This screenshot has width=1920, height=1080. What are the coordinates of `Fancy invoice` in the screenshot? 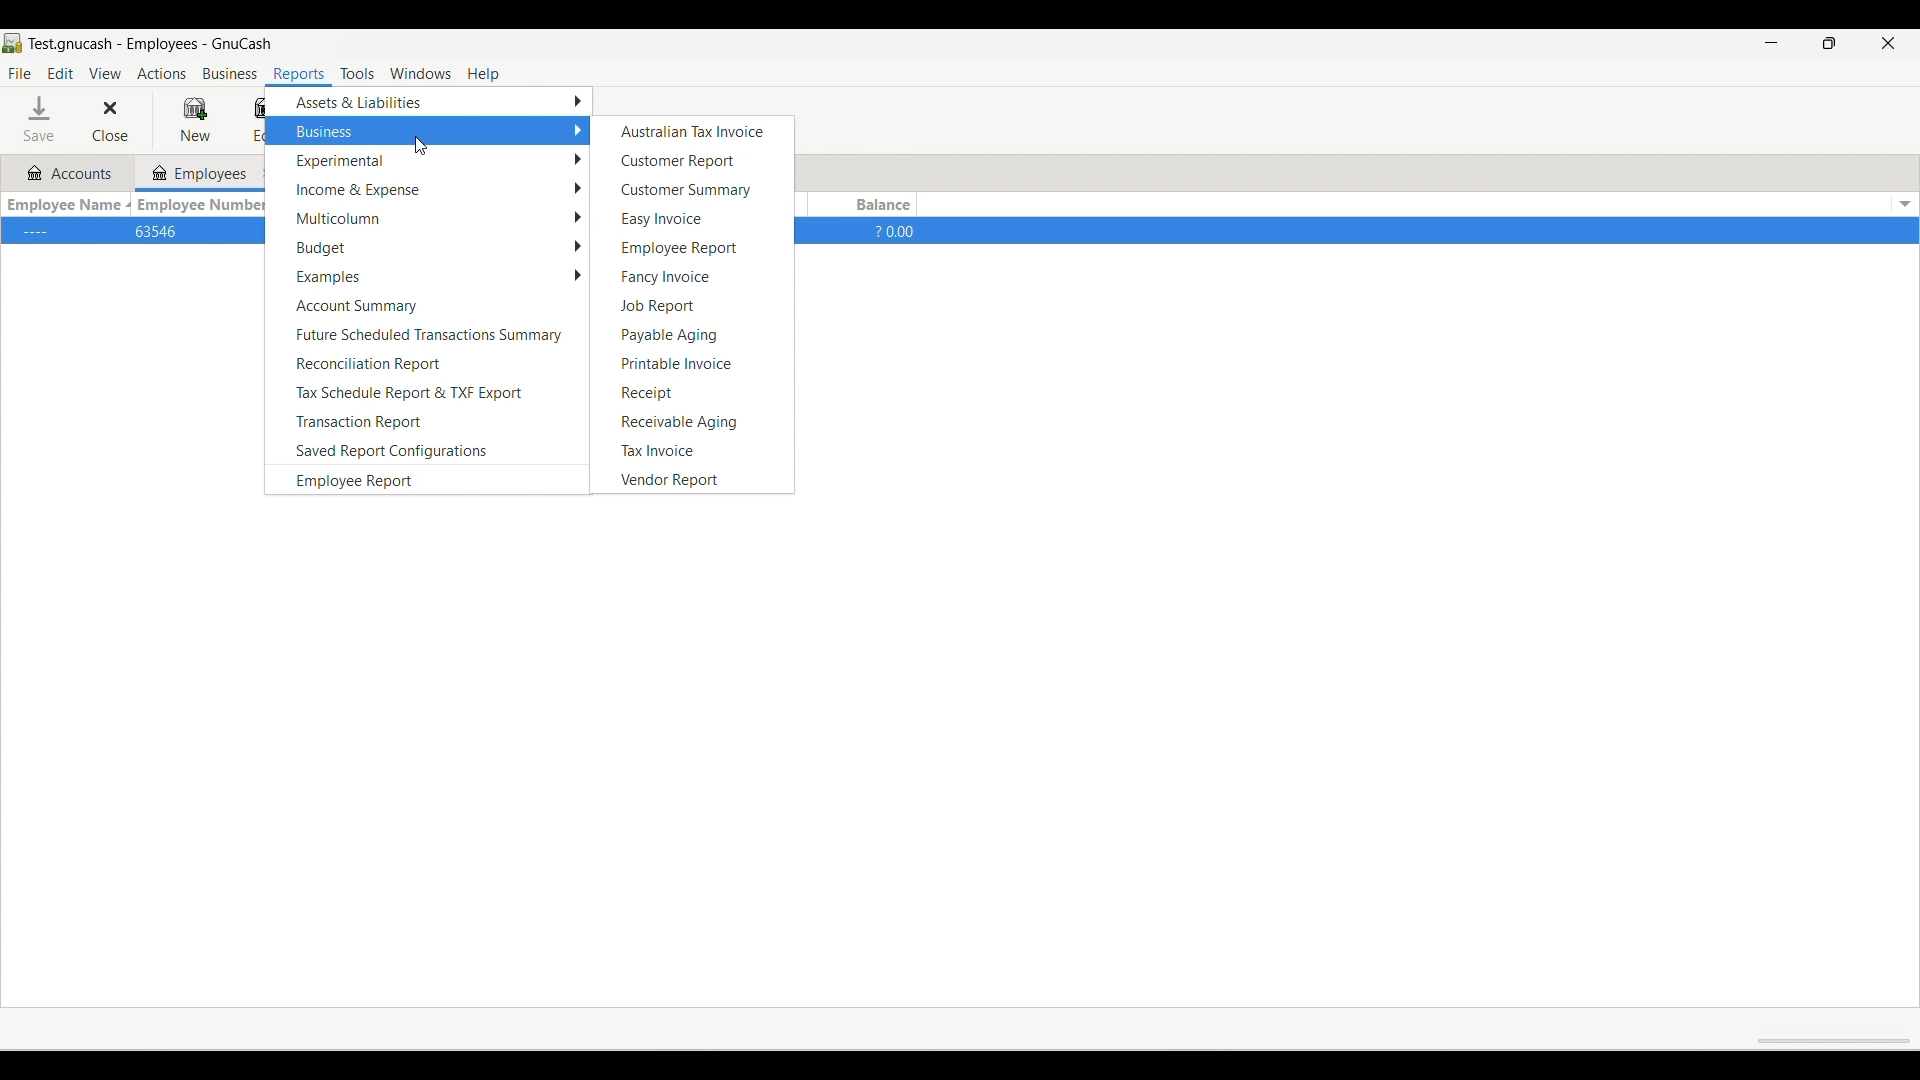 It's located at (692, 277).